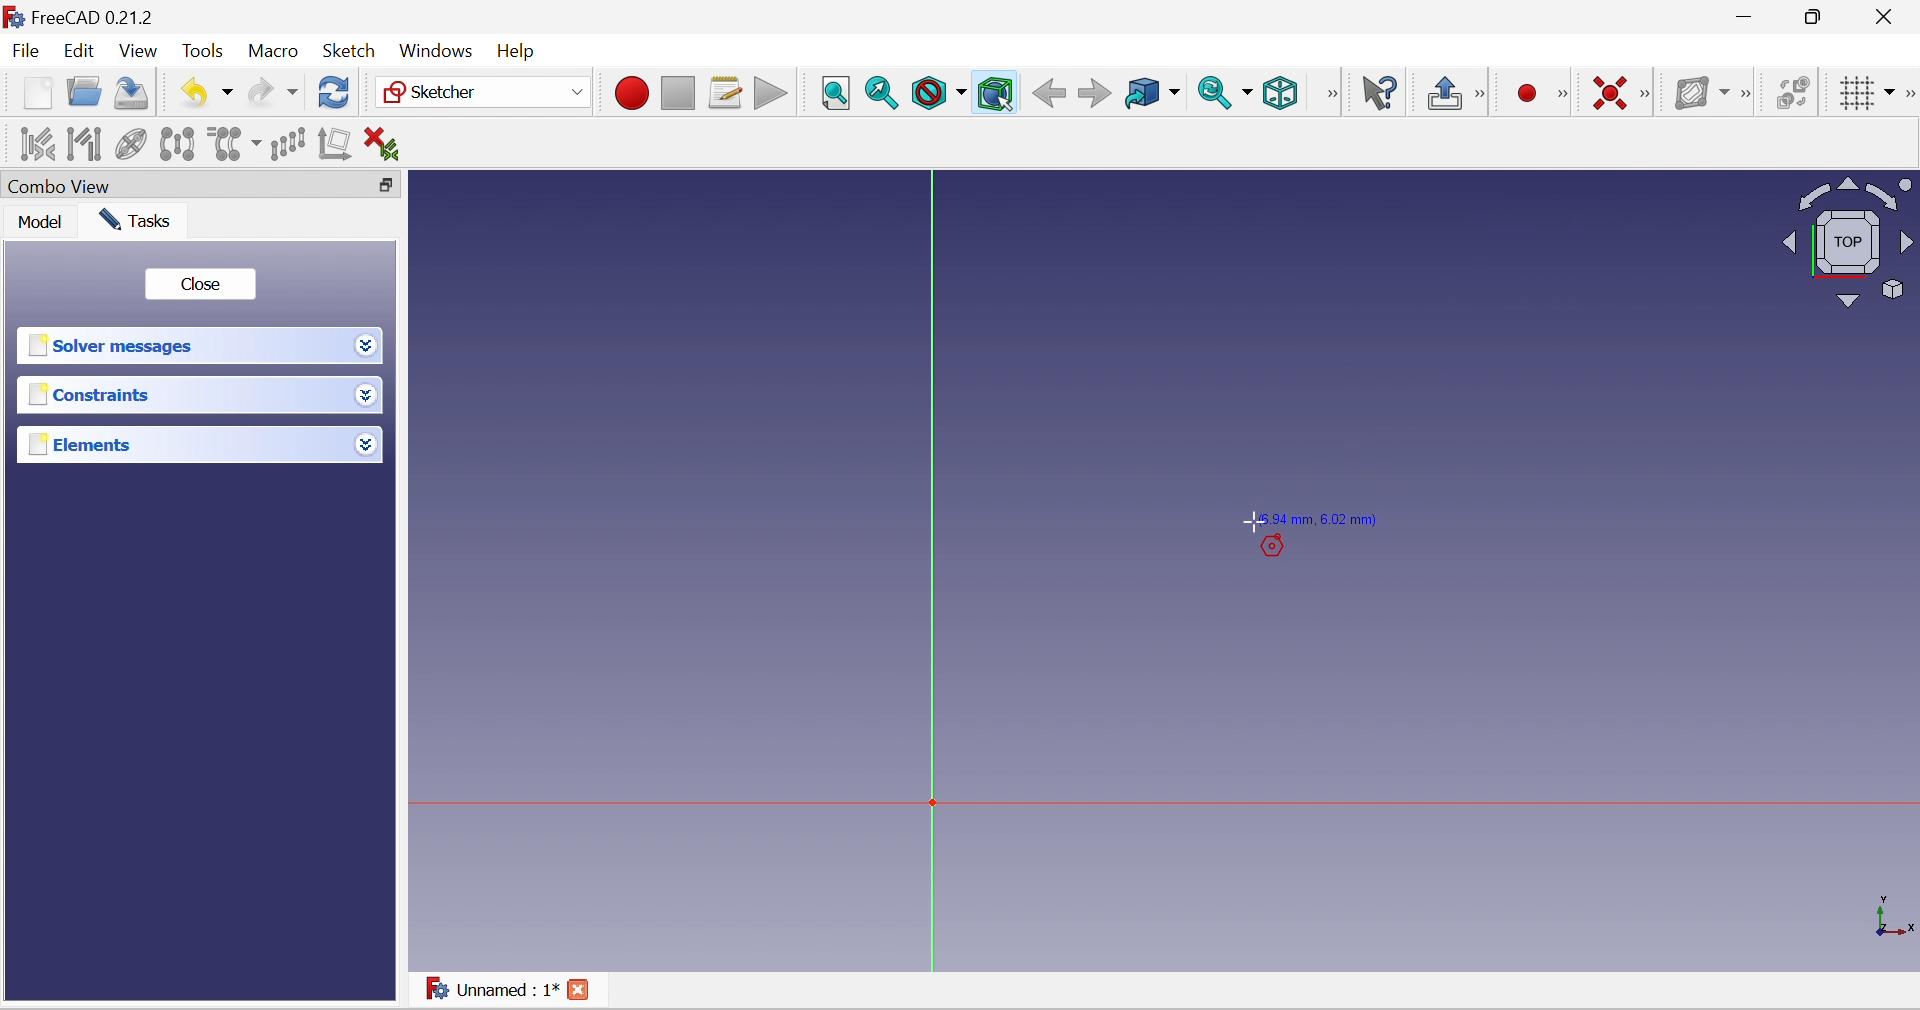 This screenshot has width=1920, height=1010. What do you see at coordinates (84, 143) in the screenshot?
I see `Select associated geometry` at bounding box center [84, 143].